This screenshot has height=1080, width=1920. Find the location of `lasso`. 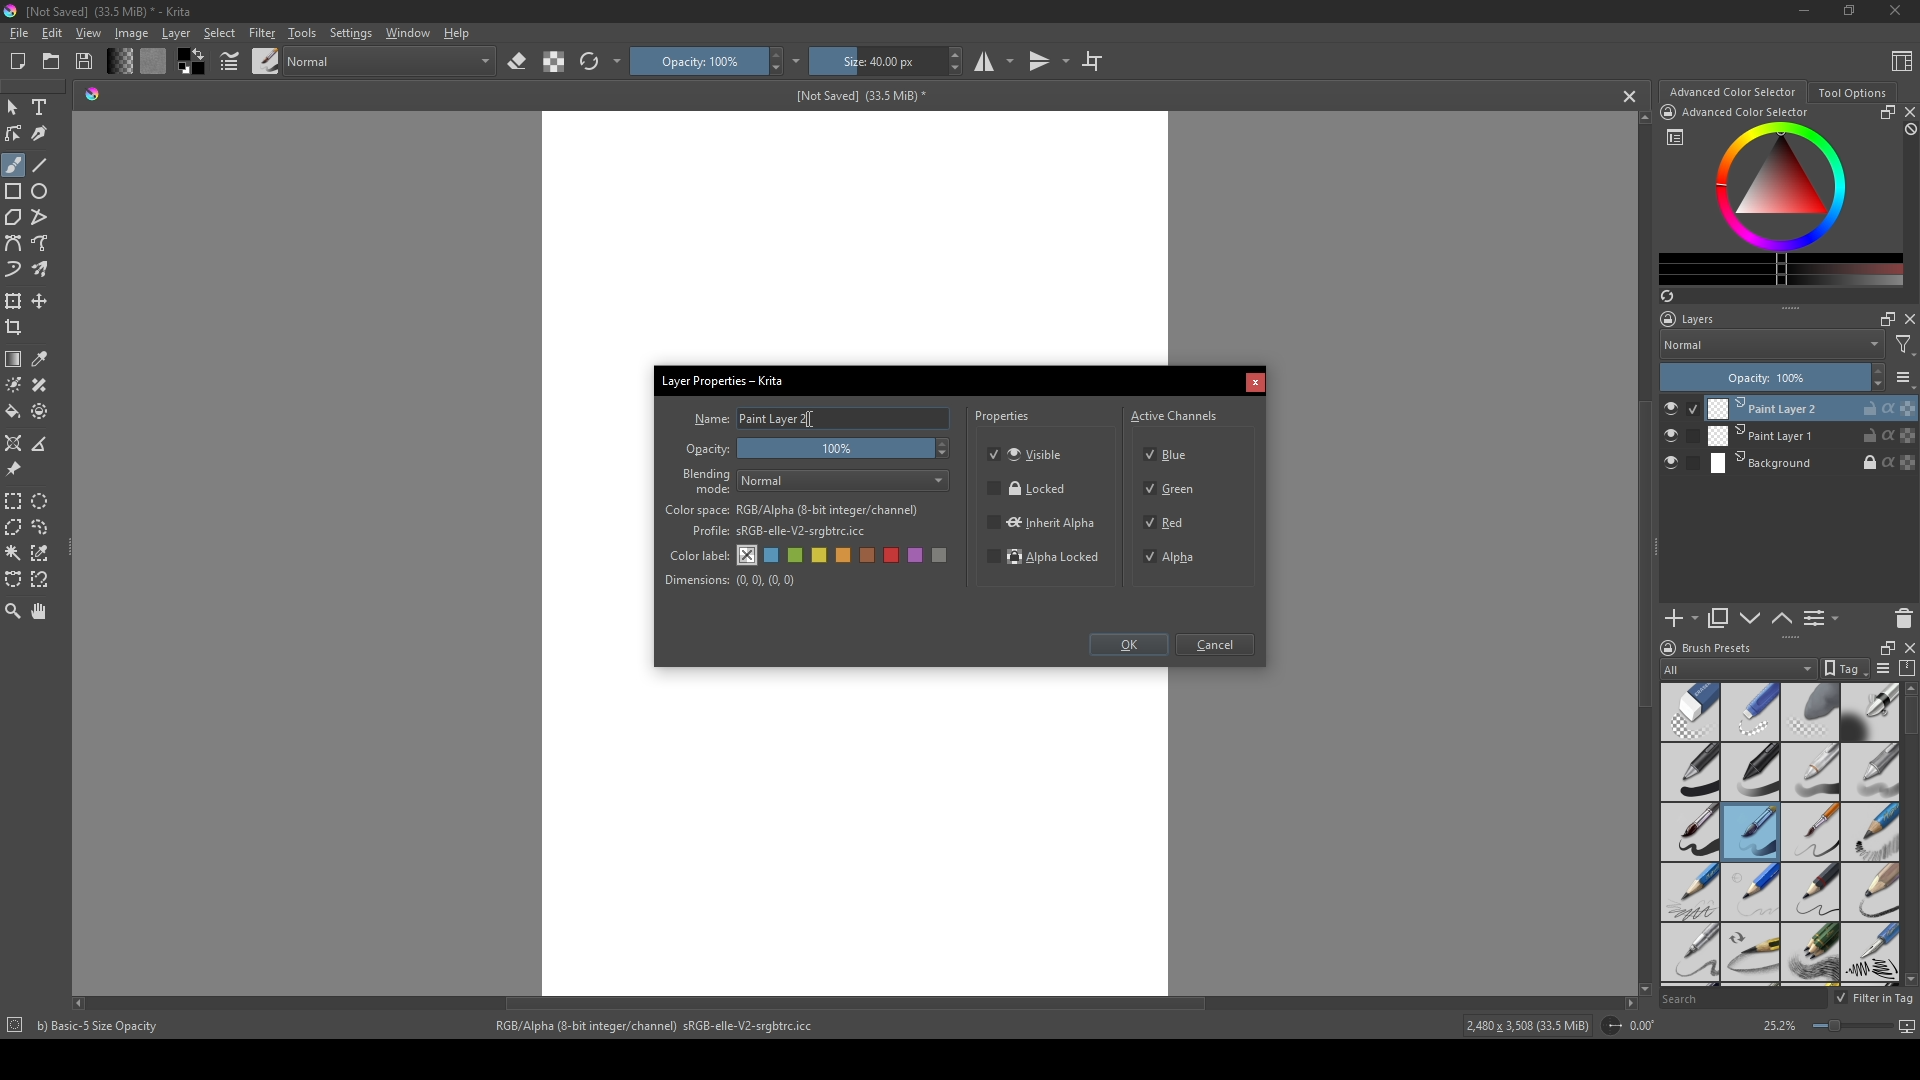

lasso is located at coordinates (42, 527).